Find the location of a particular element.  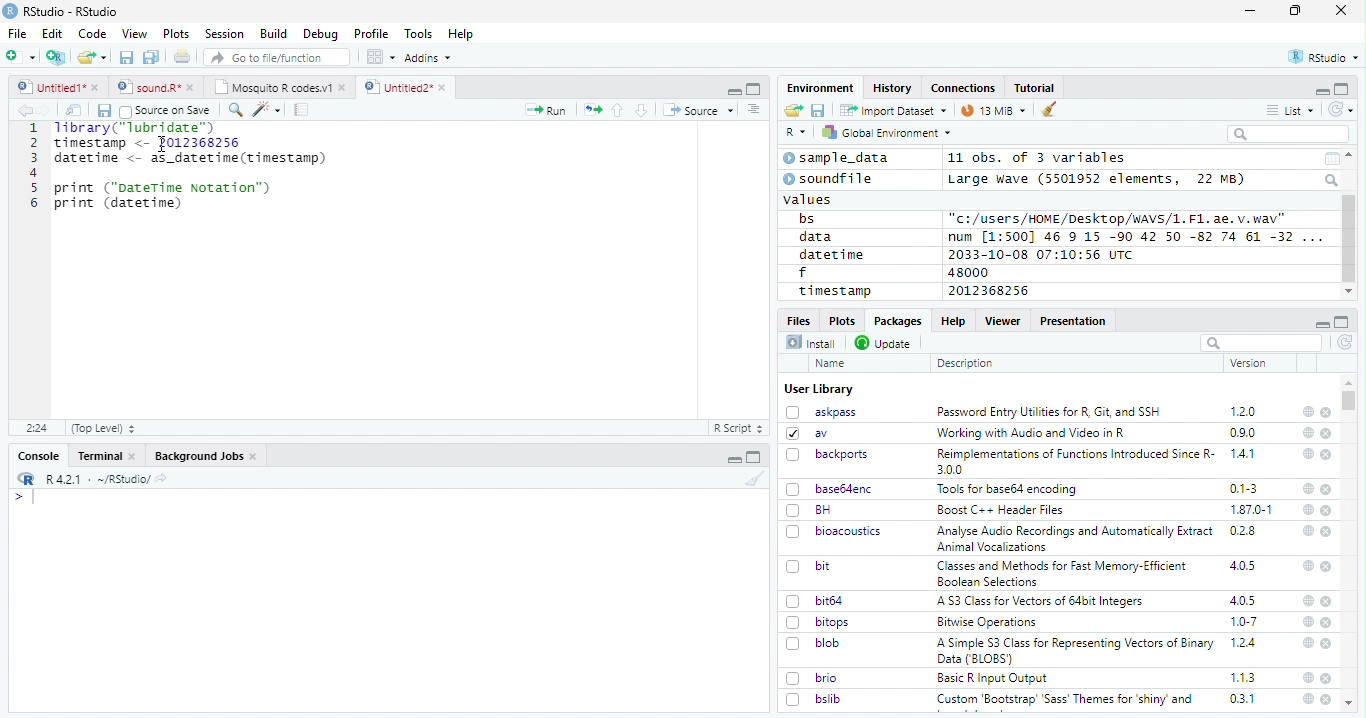

close is located at coordinates (1327, 566).